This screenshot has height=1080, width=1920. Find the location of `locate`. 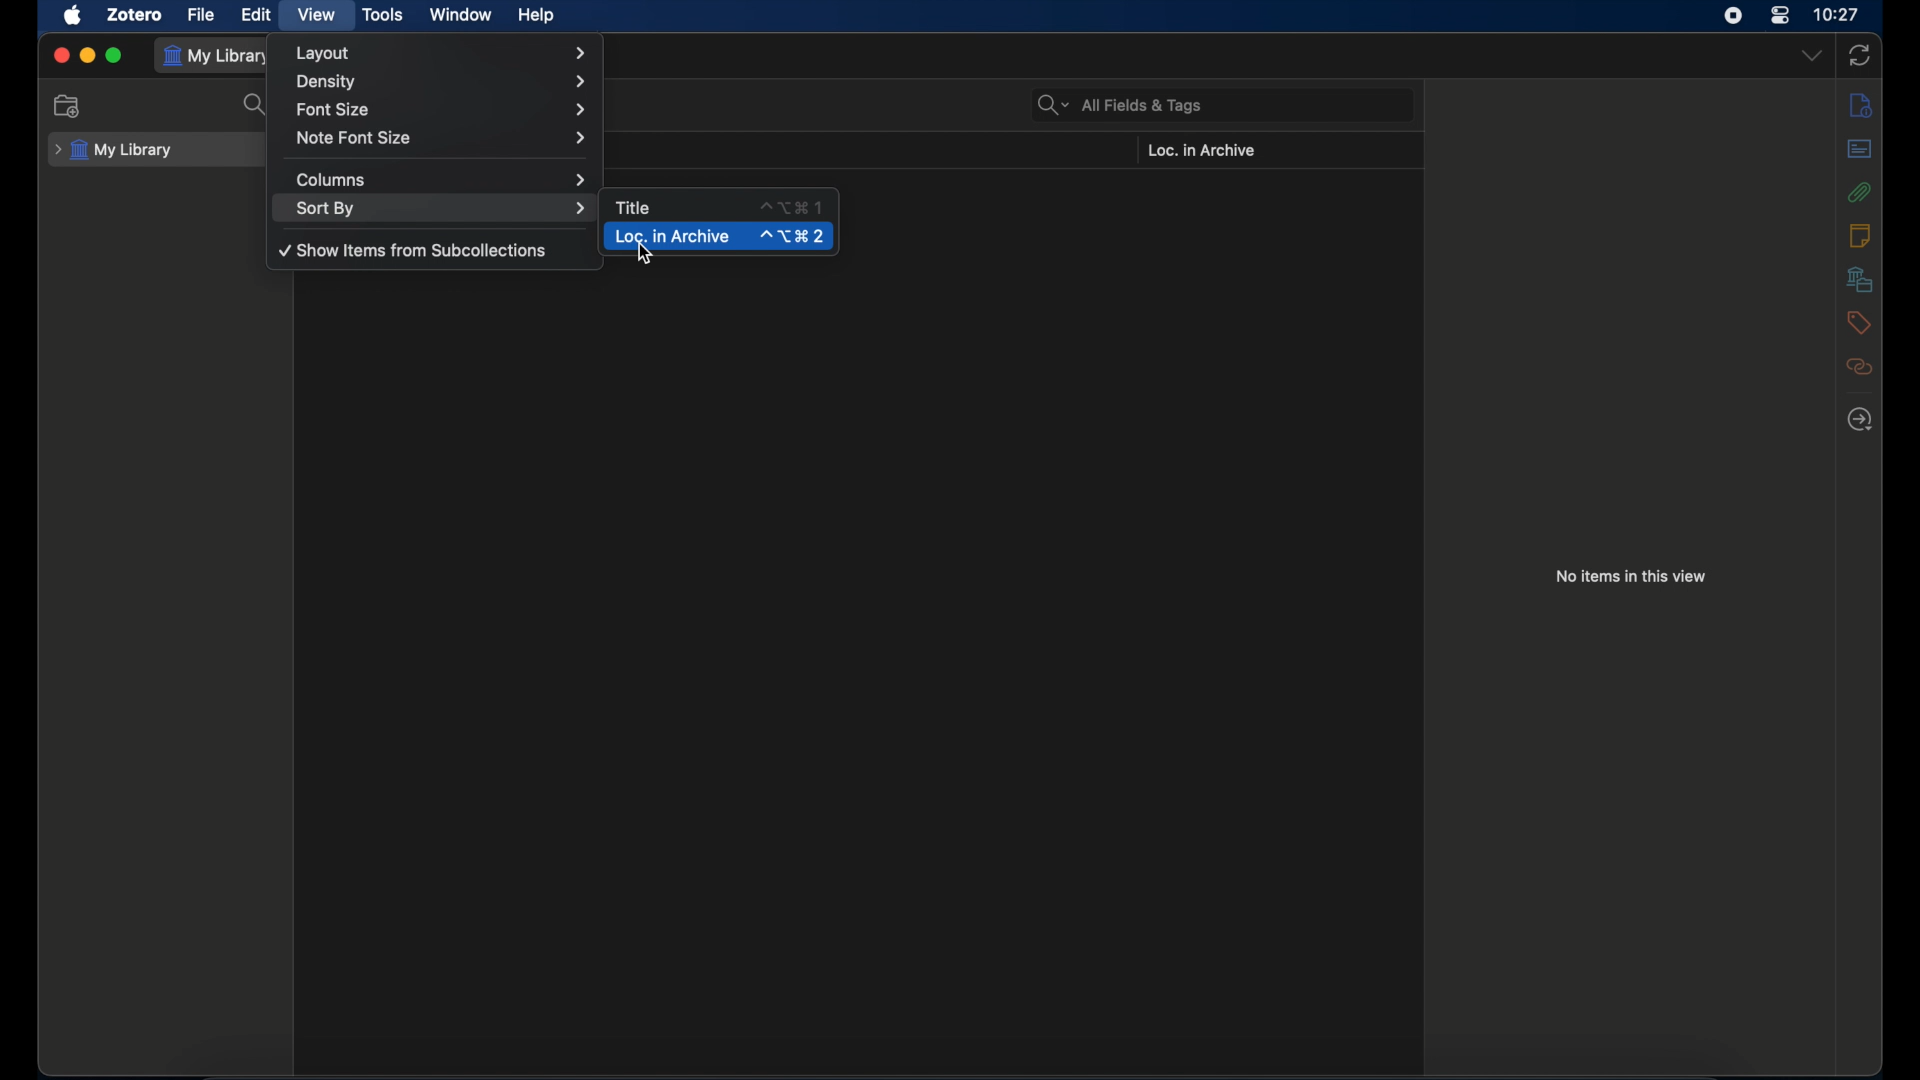

locate is located at coordinates (1860, 421).